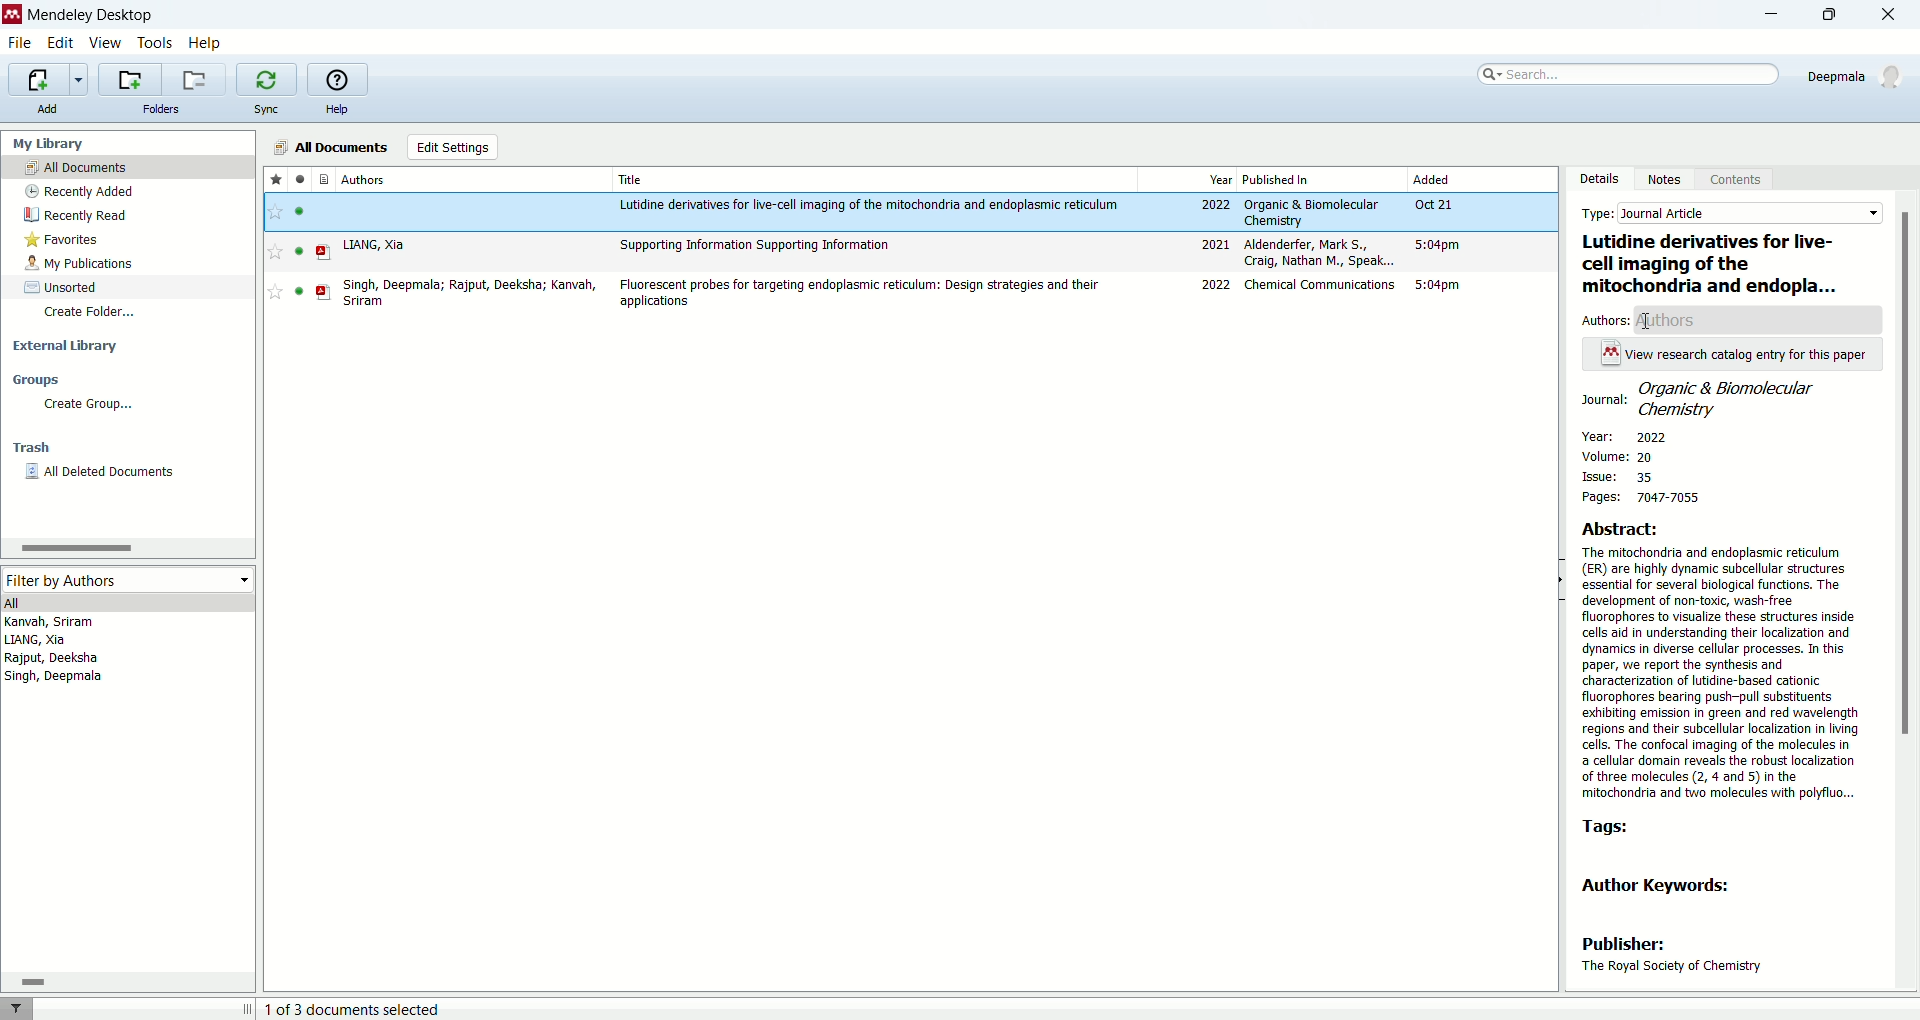  I want to click on scroll bar, so click(1907, 591).